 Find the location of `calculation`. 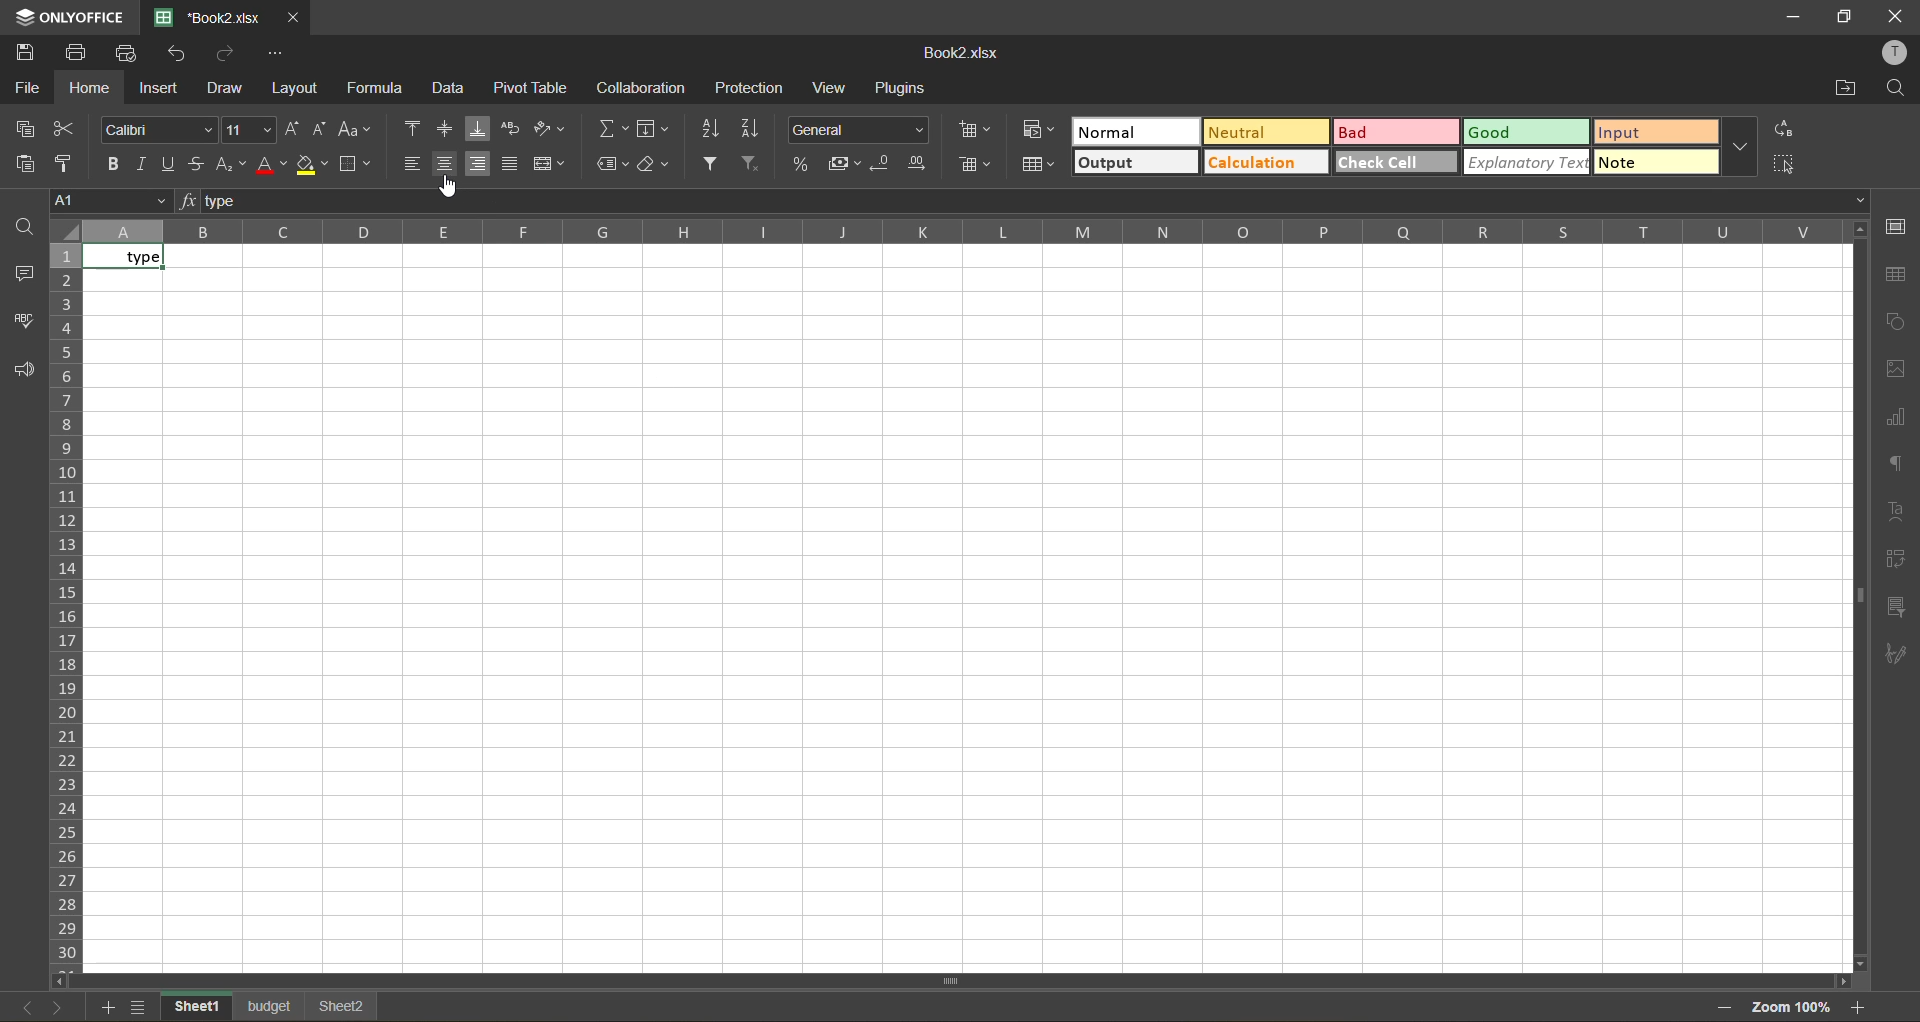

calculation is located at coordinates (1264, 164).